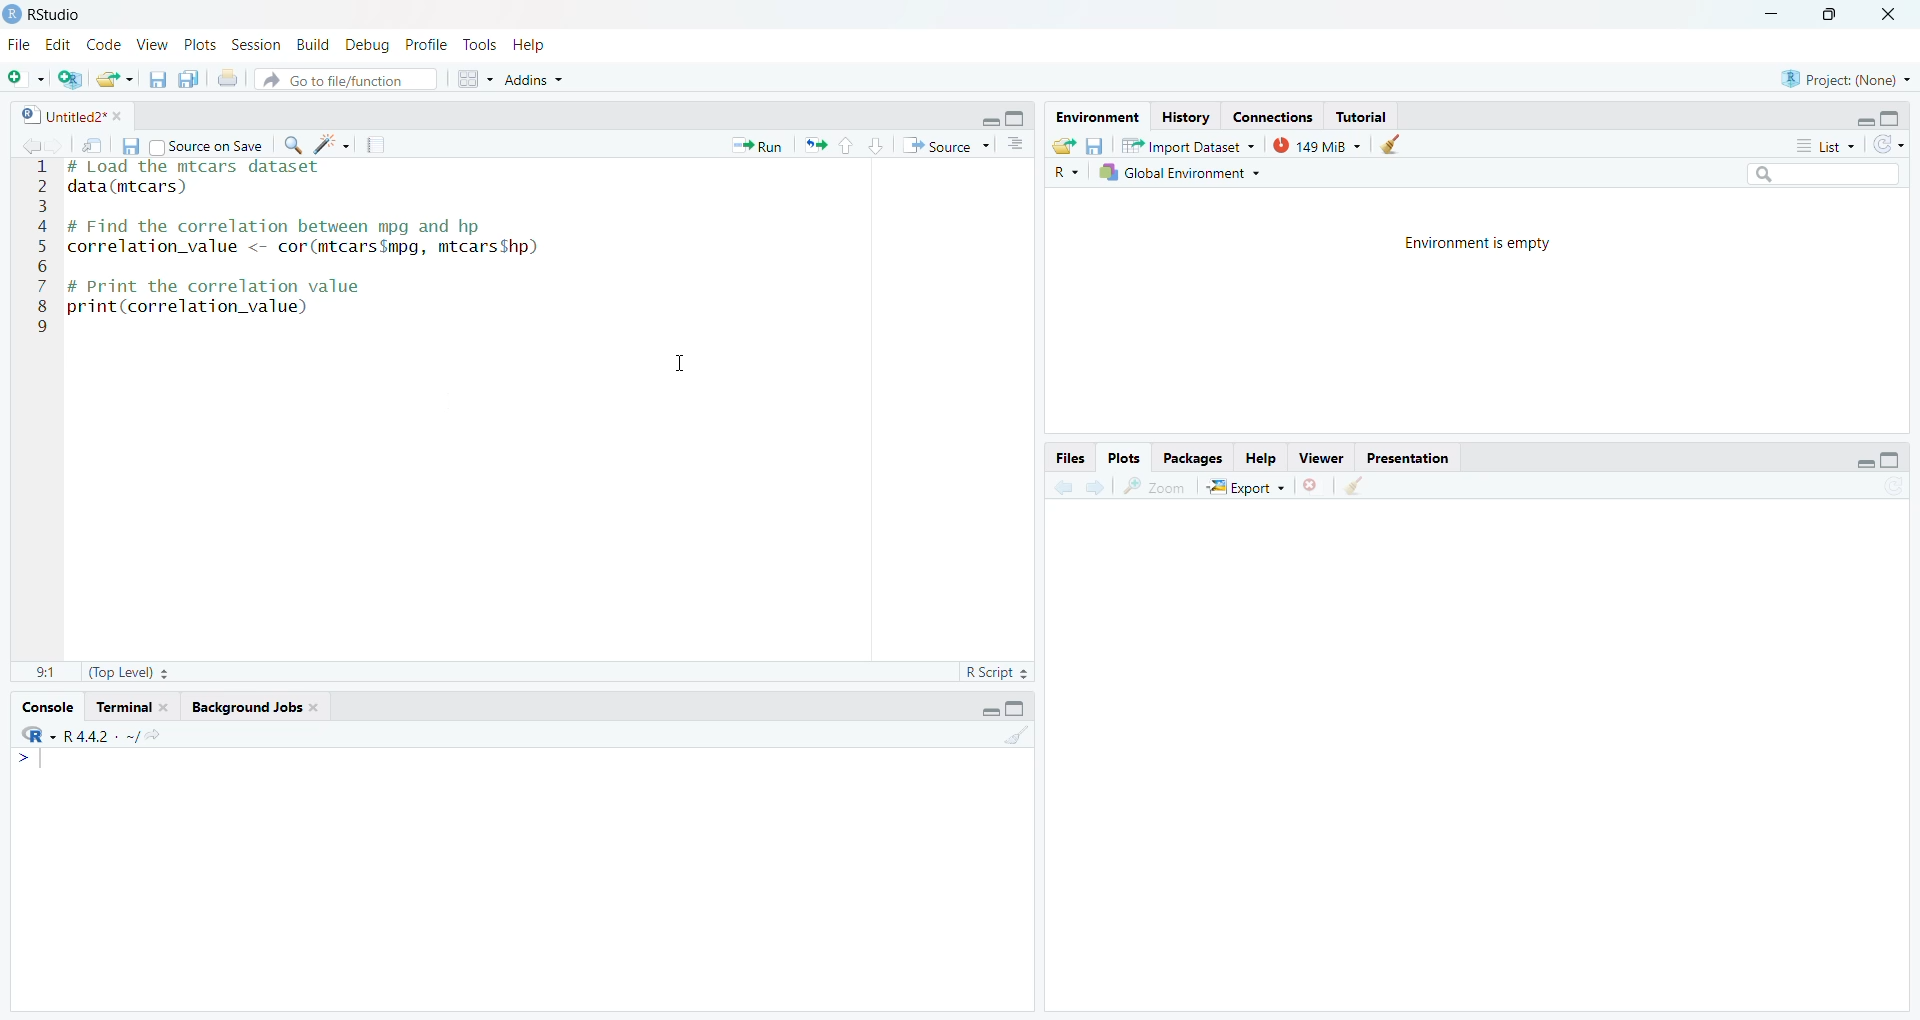  What do you see at coordinates (1827, 173) in the screenshot?
I see `Search bar` at bounding box center [1827, 173].